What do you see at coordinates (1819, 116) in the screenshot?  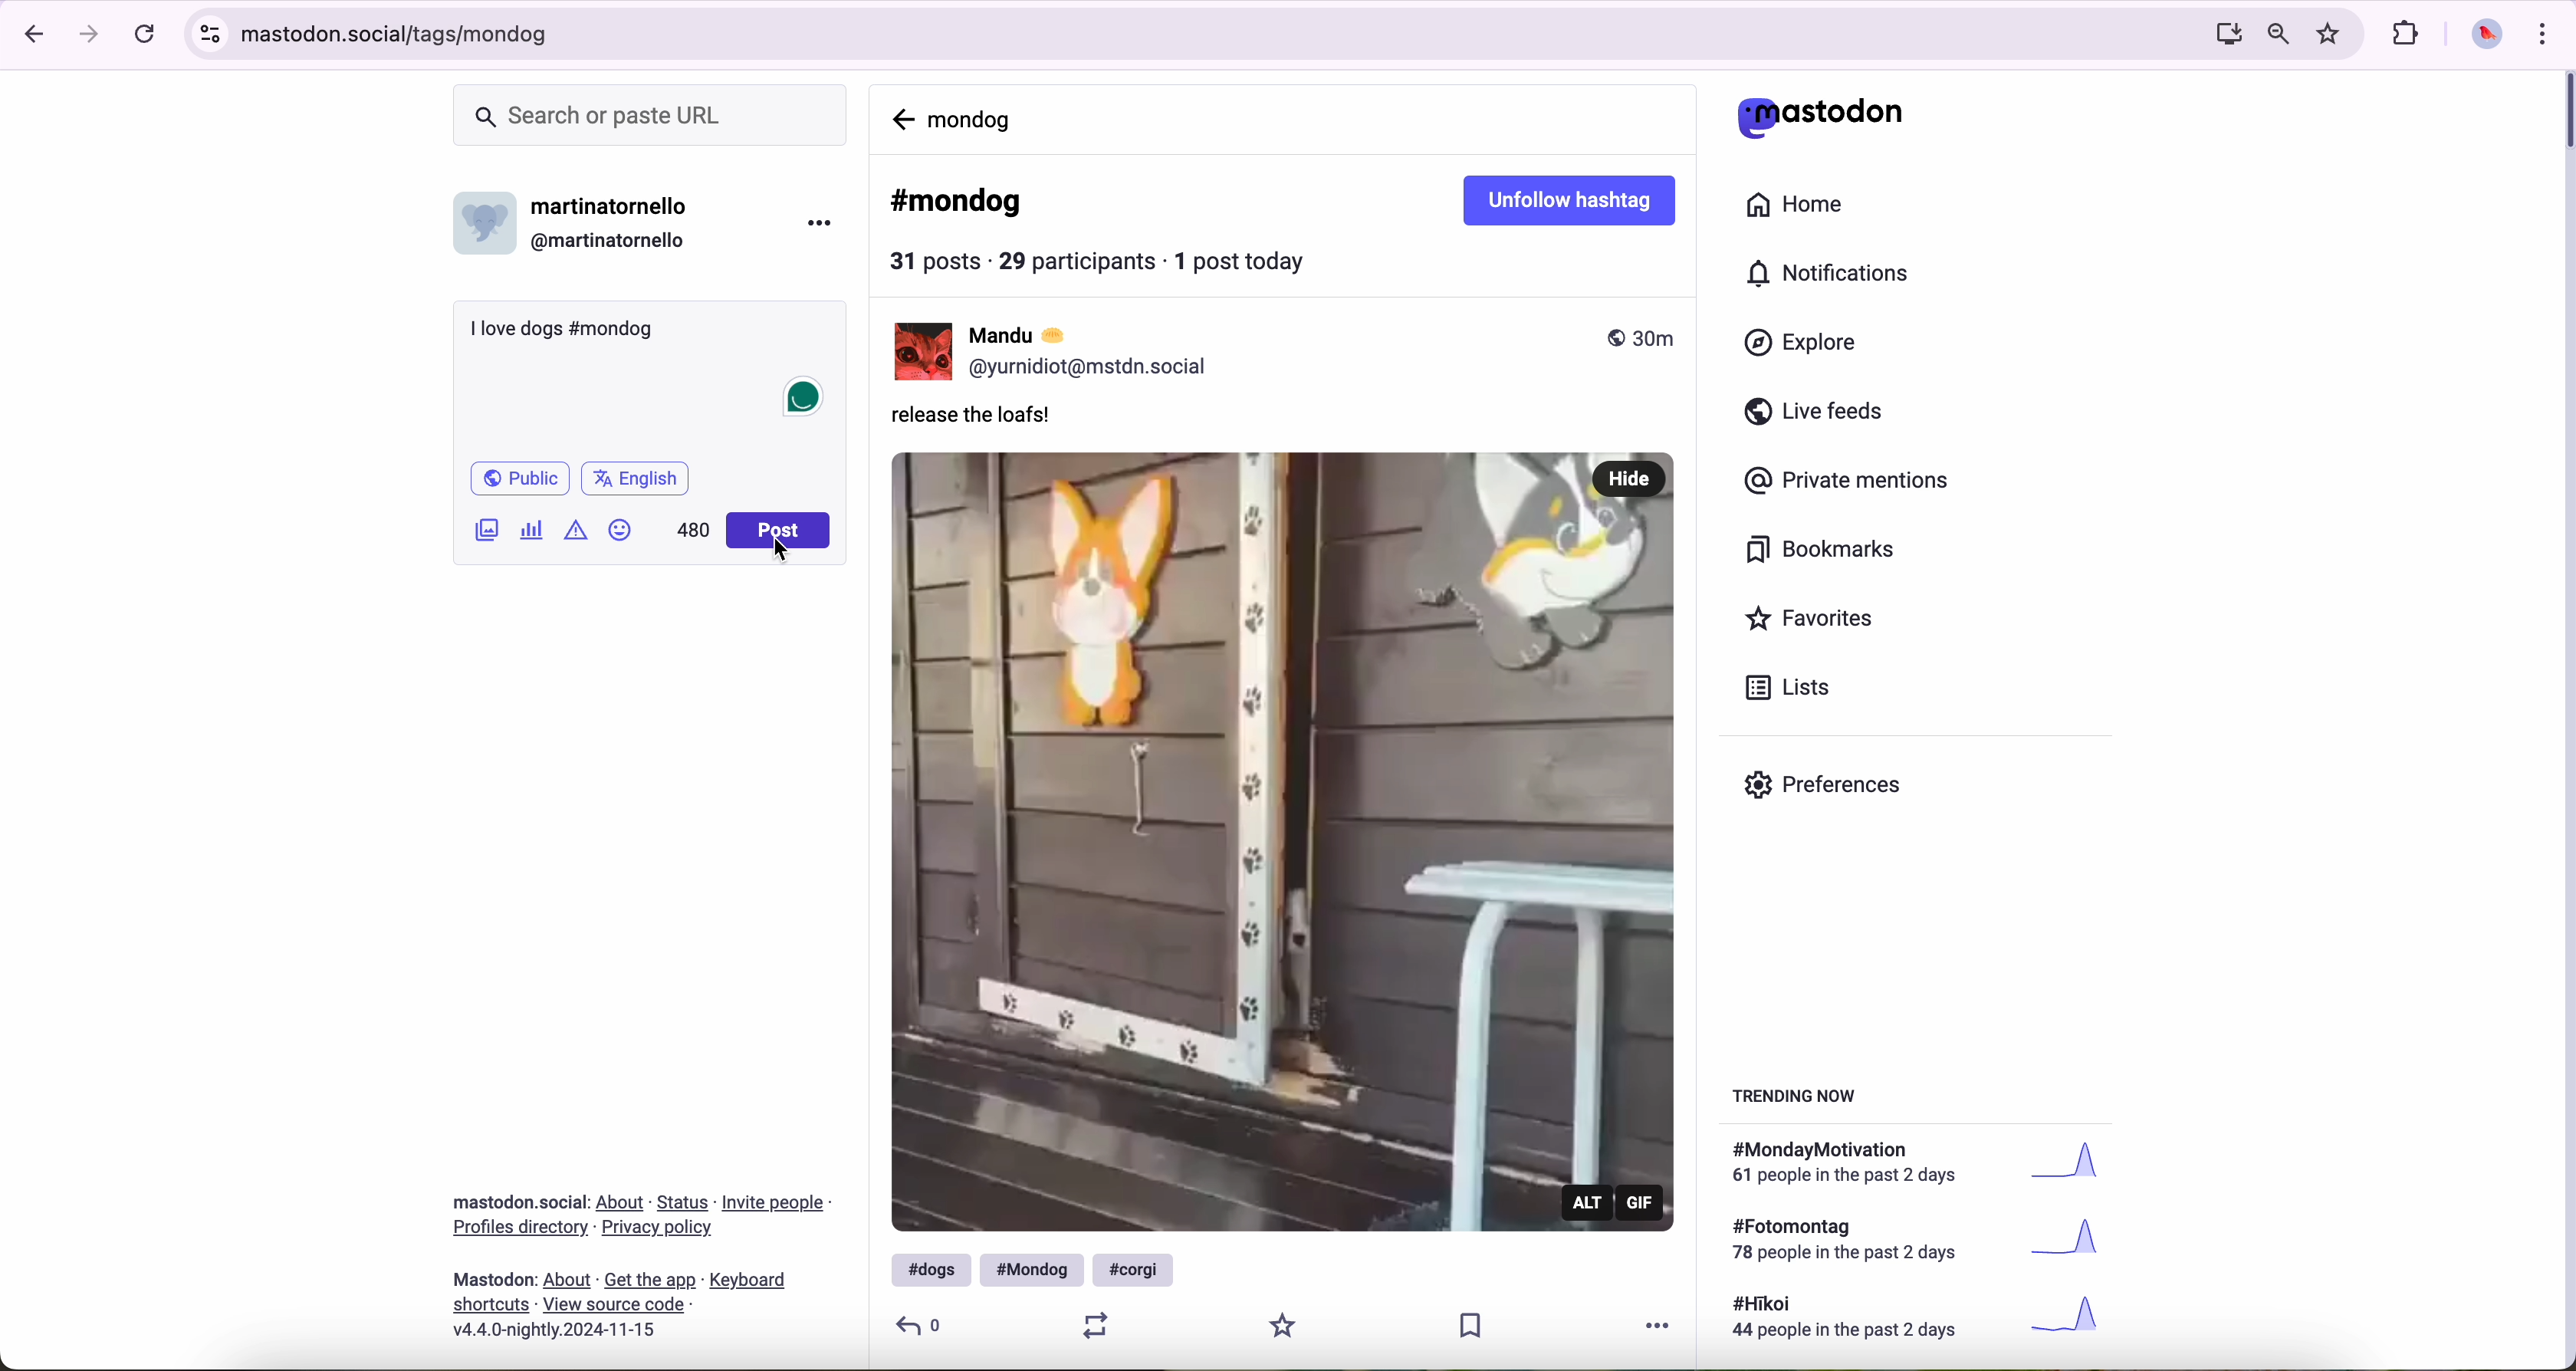 I see `mastodon logo` at bounding box center [1819, 116].